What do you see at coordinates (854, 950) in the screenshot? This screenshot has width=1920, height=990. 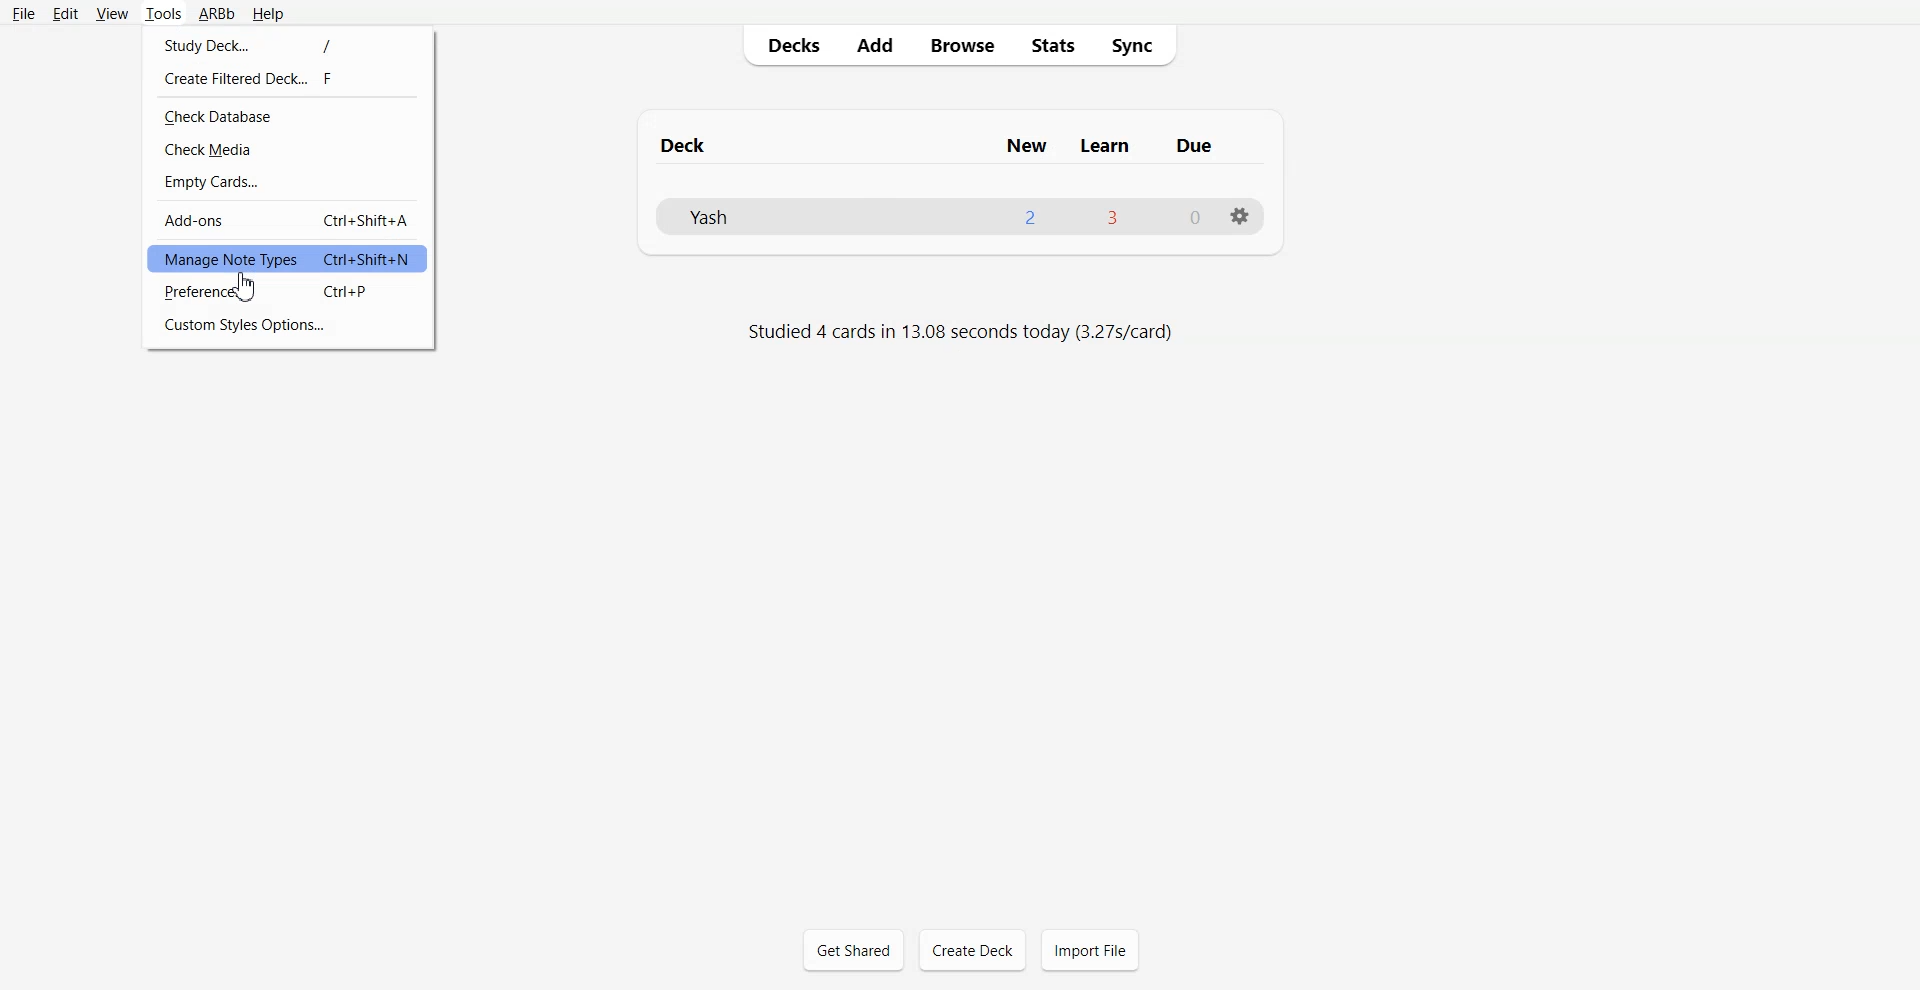 I see `Get Shared` at bounding box center [854, 950].